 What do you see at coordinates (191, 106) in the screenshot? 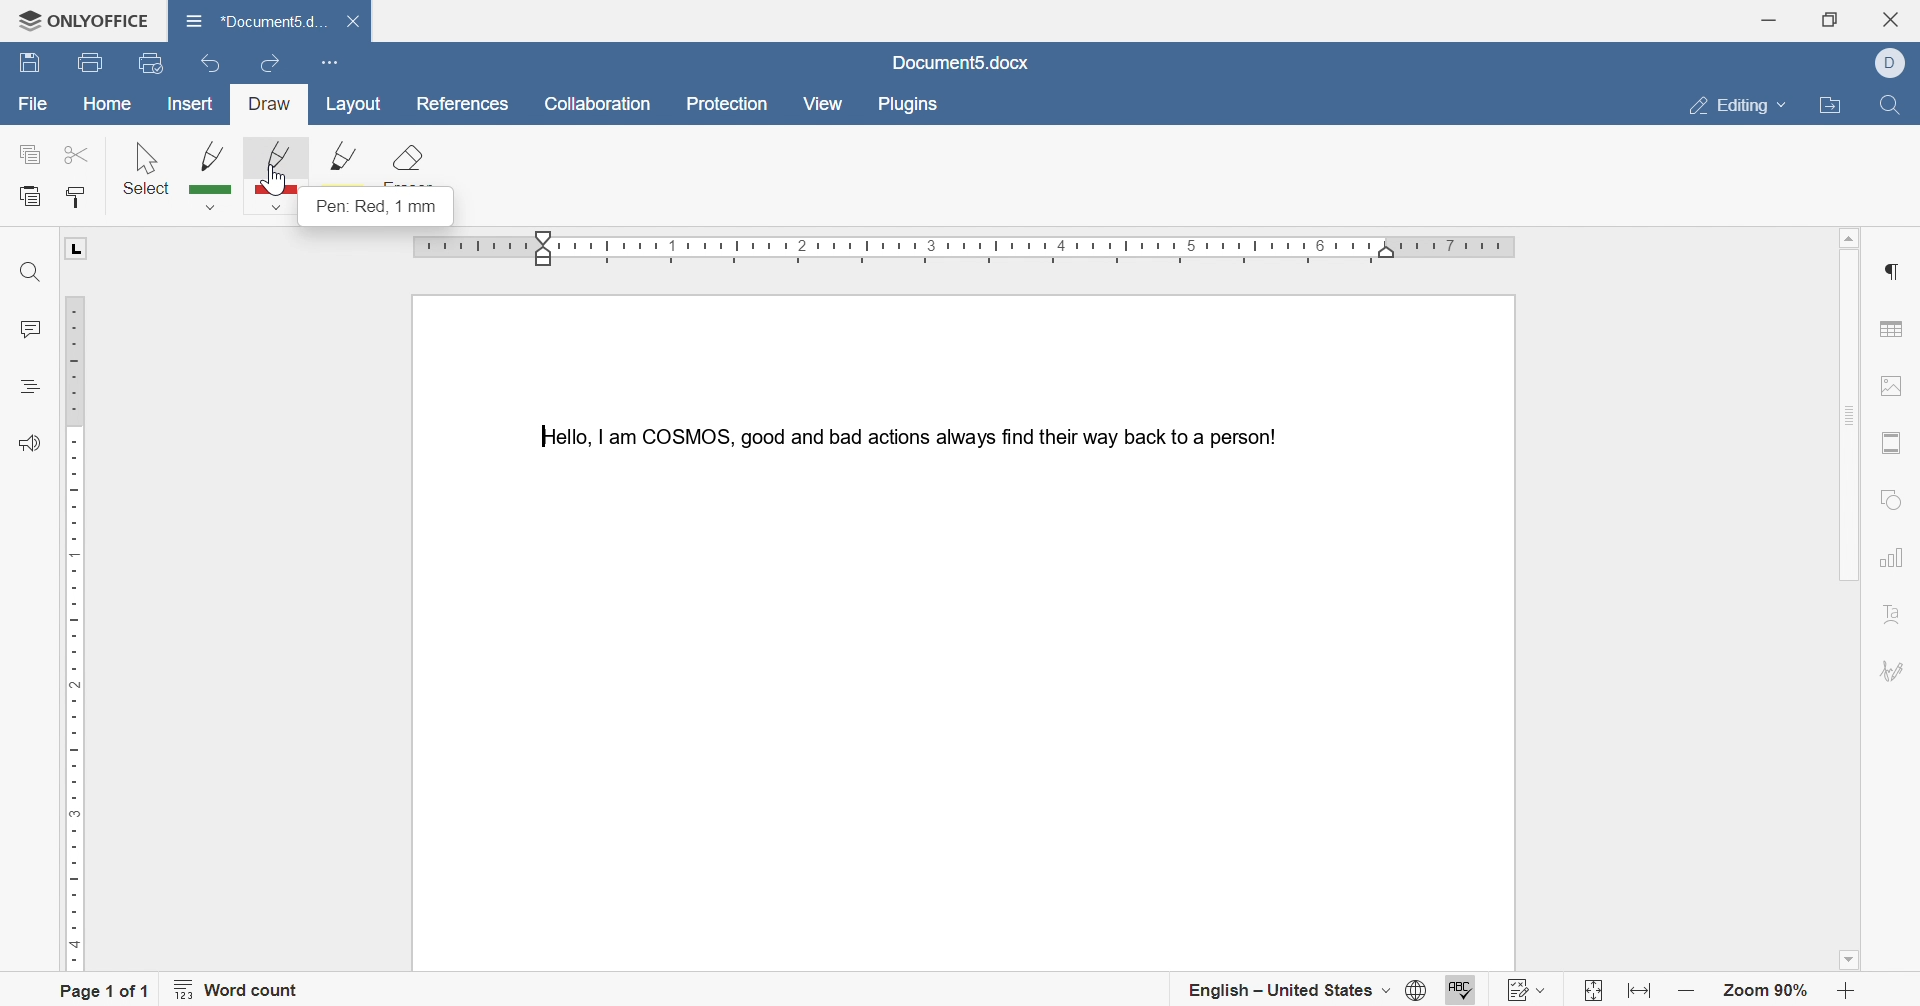
I see `insert` at bounding box center [191, 106].